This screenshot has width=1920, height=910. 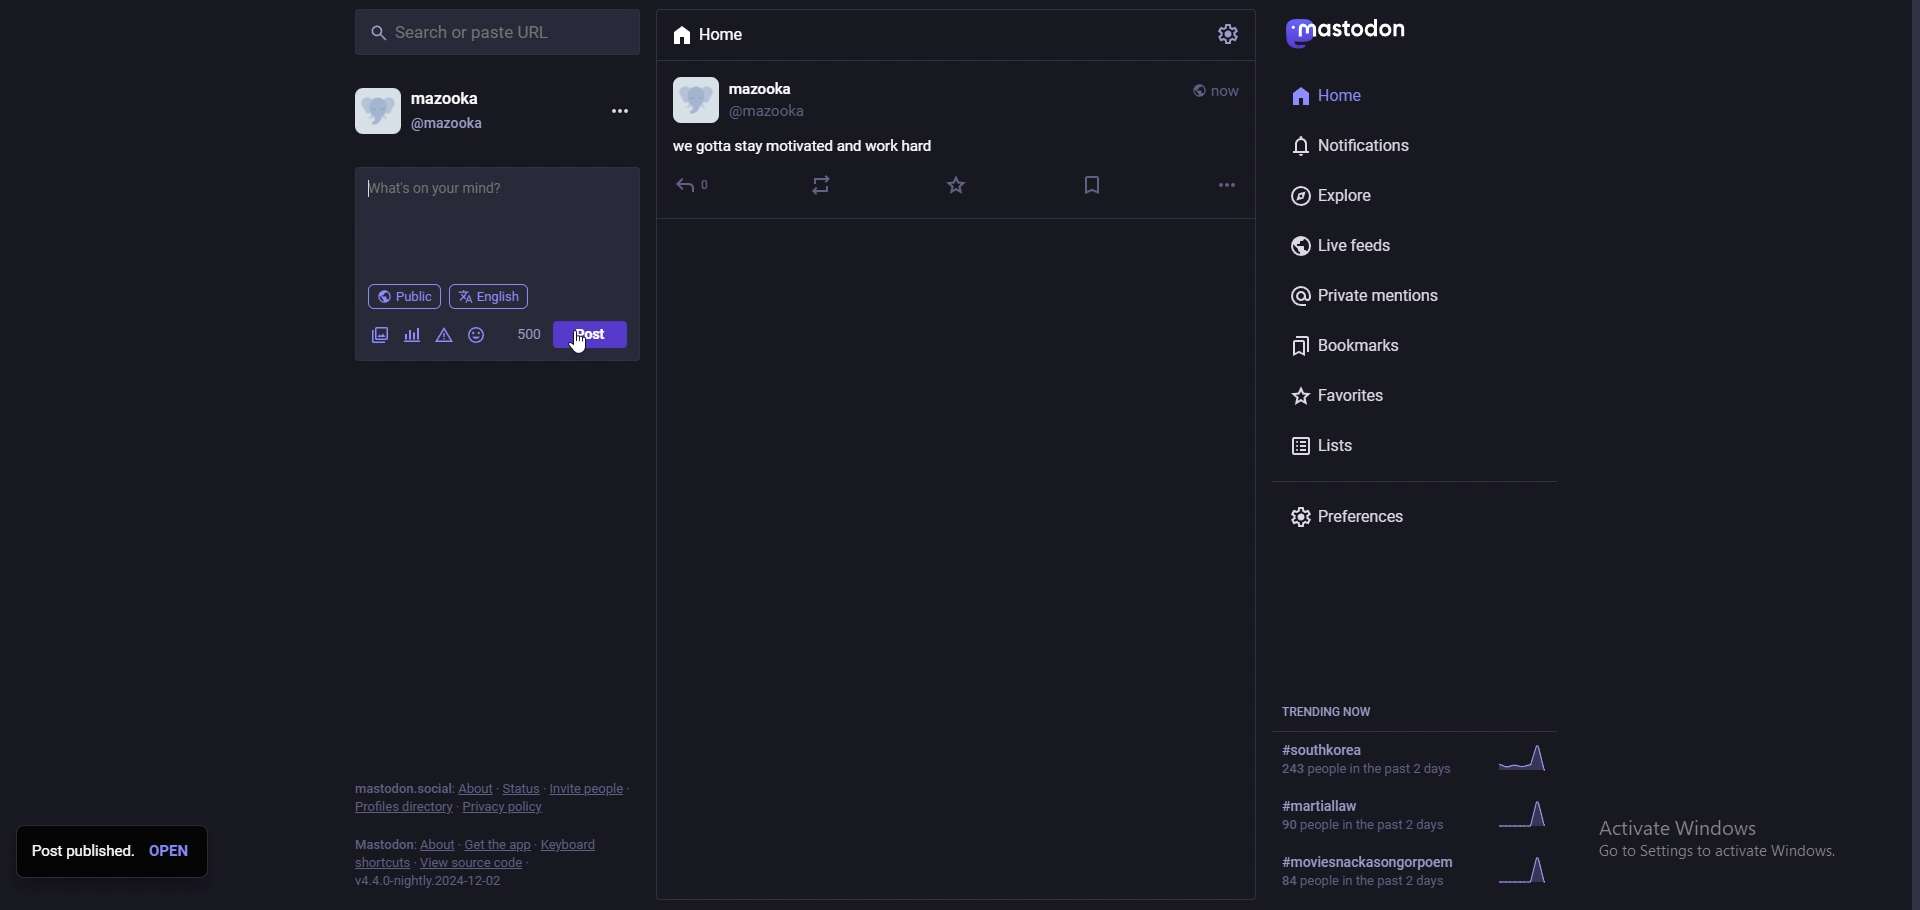 What do you see at coordinates (710, 36) in the screenshot?
I see `Home` at bounding box center [710, 36].